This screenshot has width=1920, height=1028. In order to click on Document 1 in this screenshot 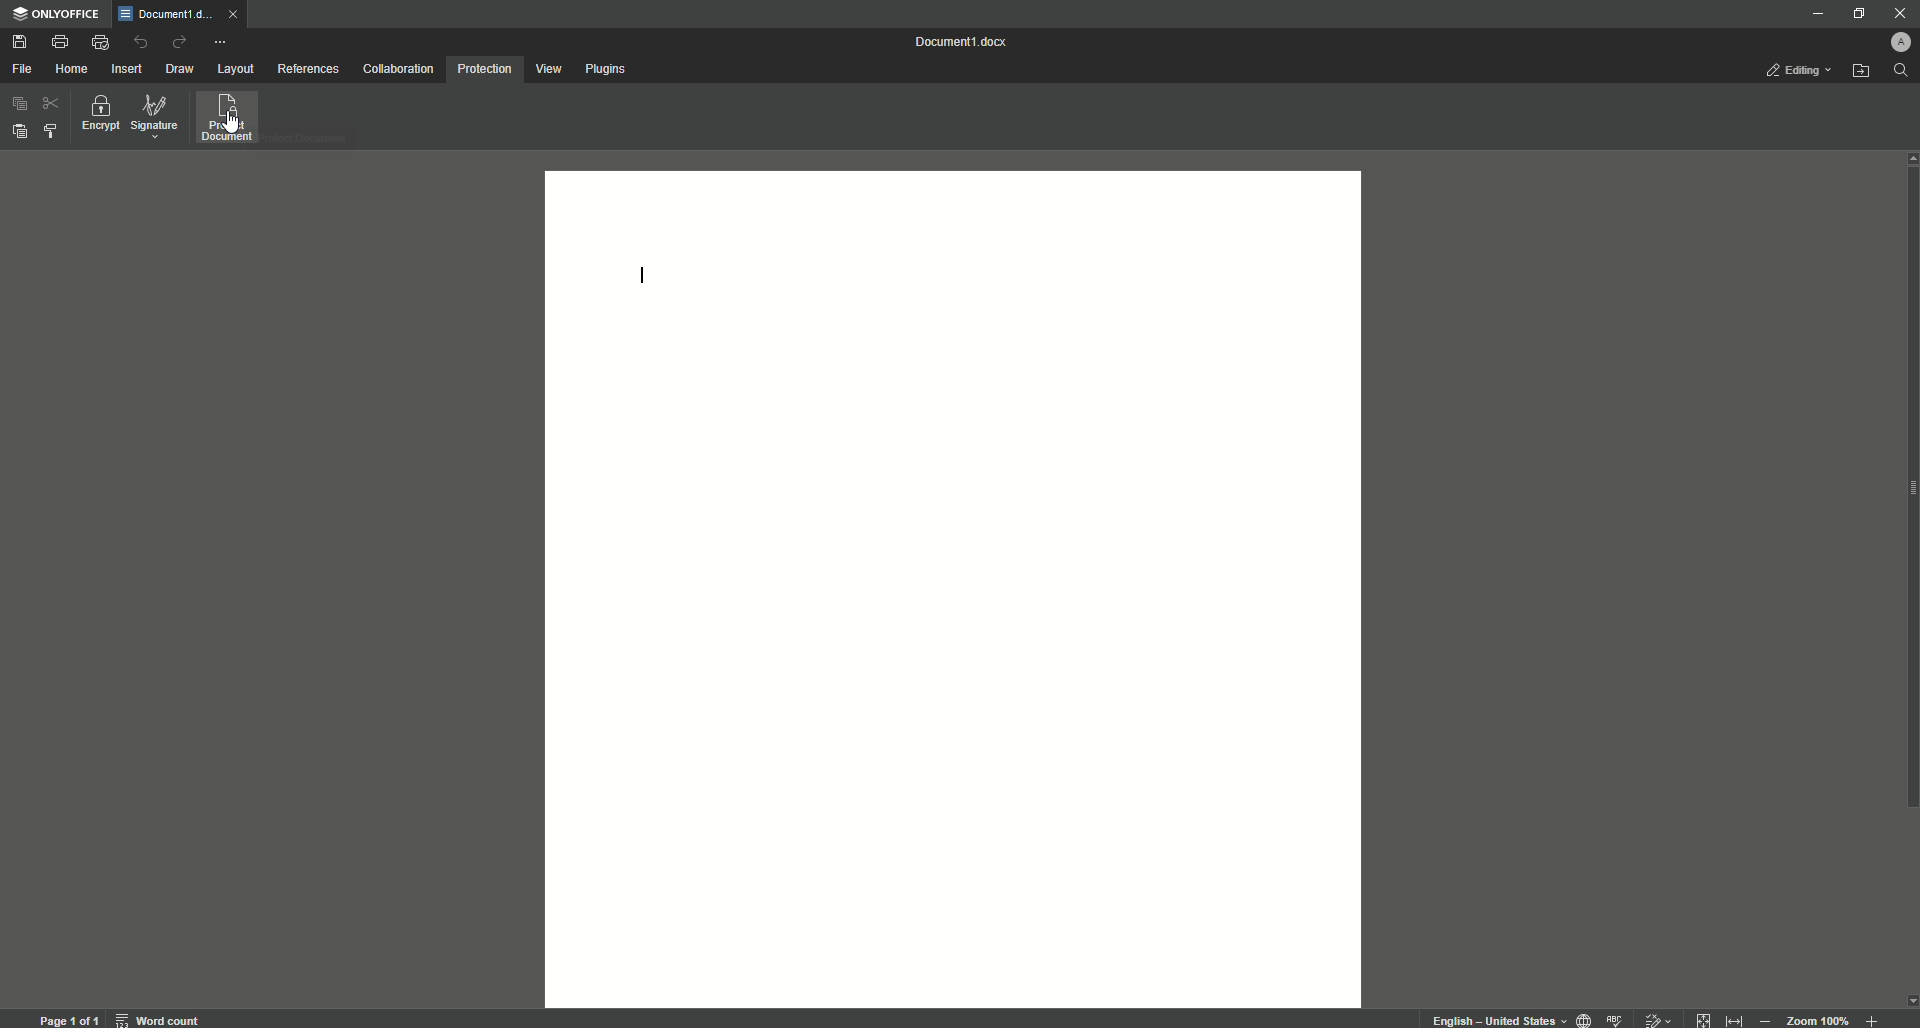, I will do `click(965, 42)`.